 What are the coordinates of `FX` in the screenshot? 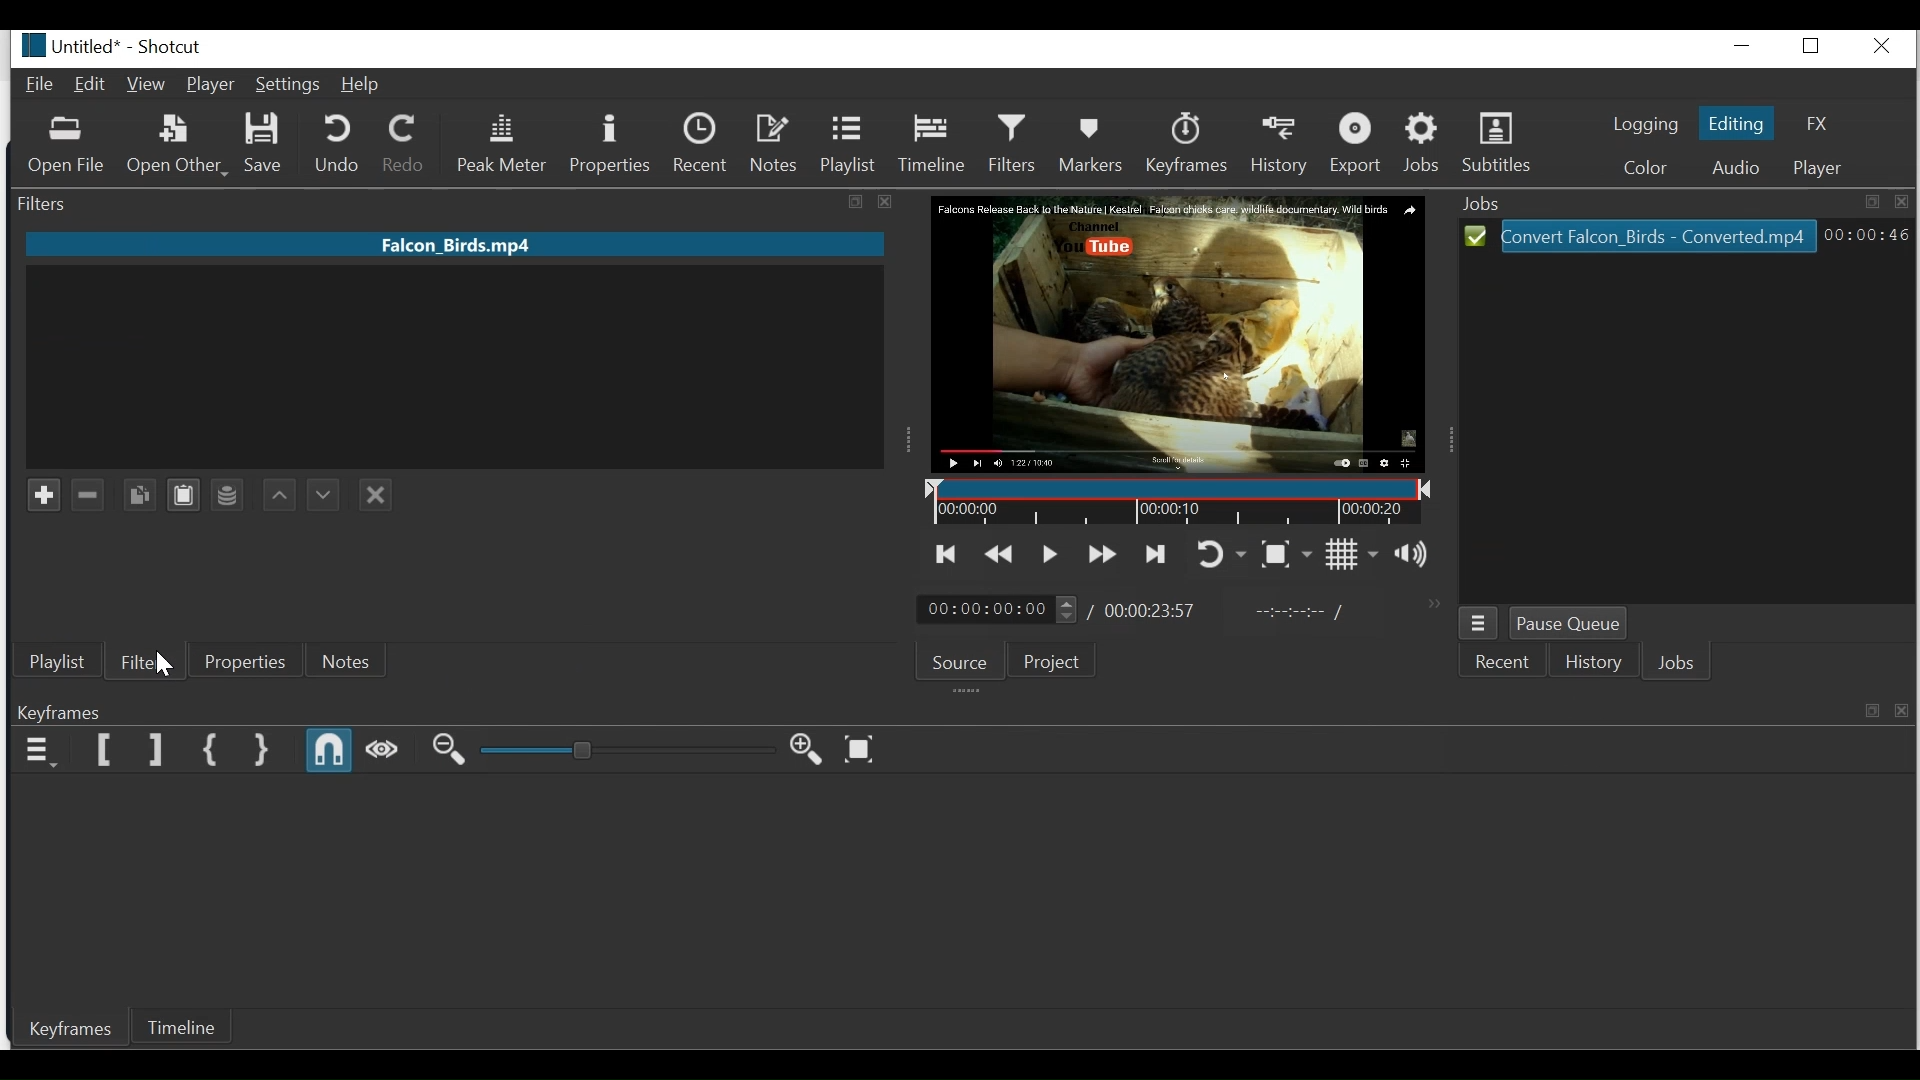 It's located at (1814, 125).